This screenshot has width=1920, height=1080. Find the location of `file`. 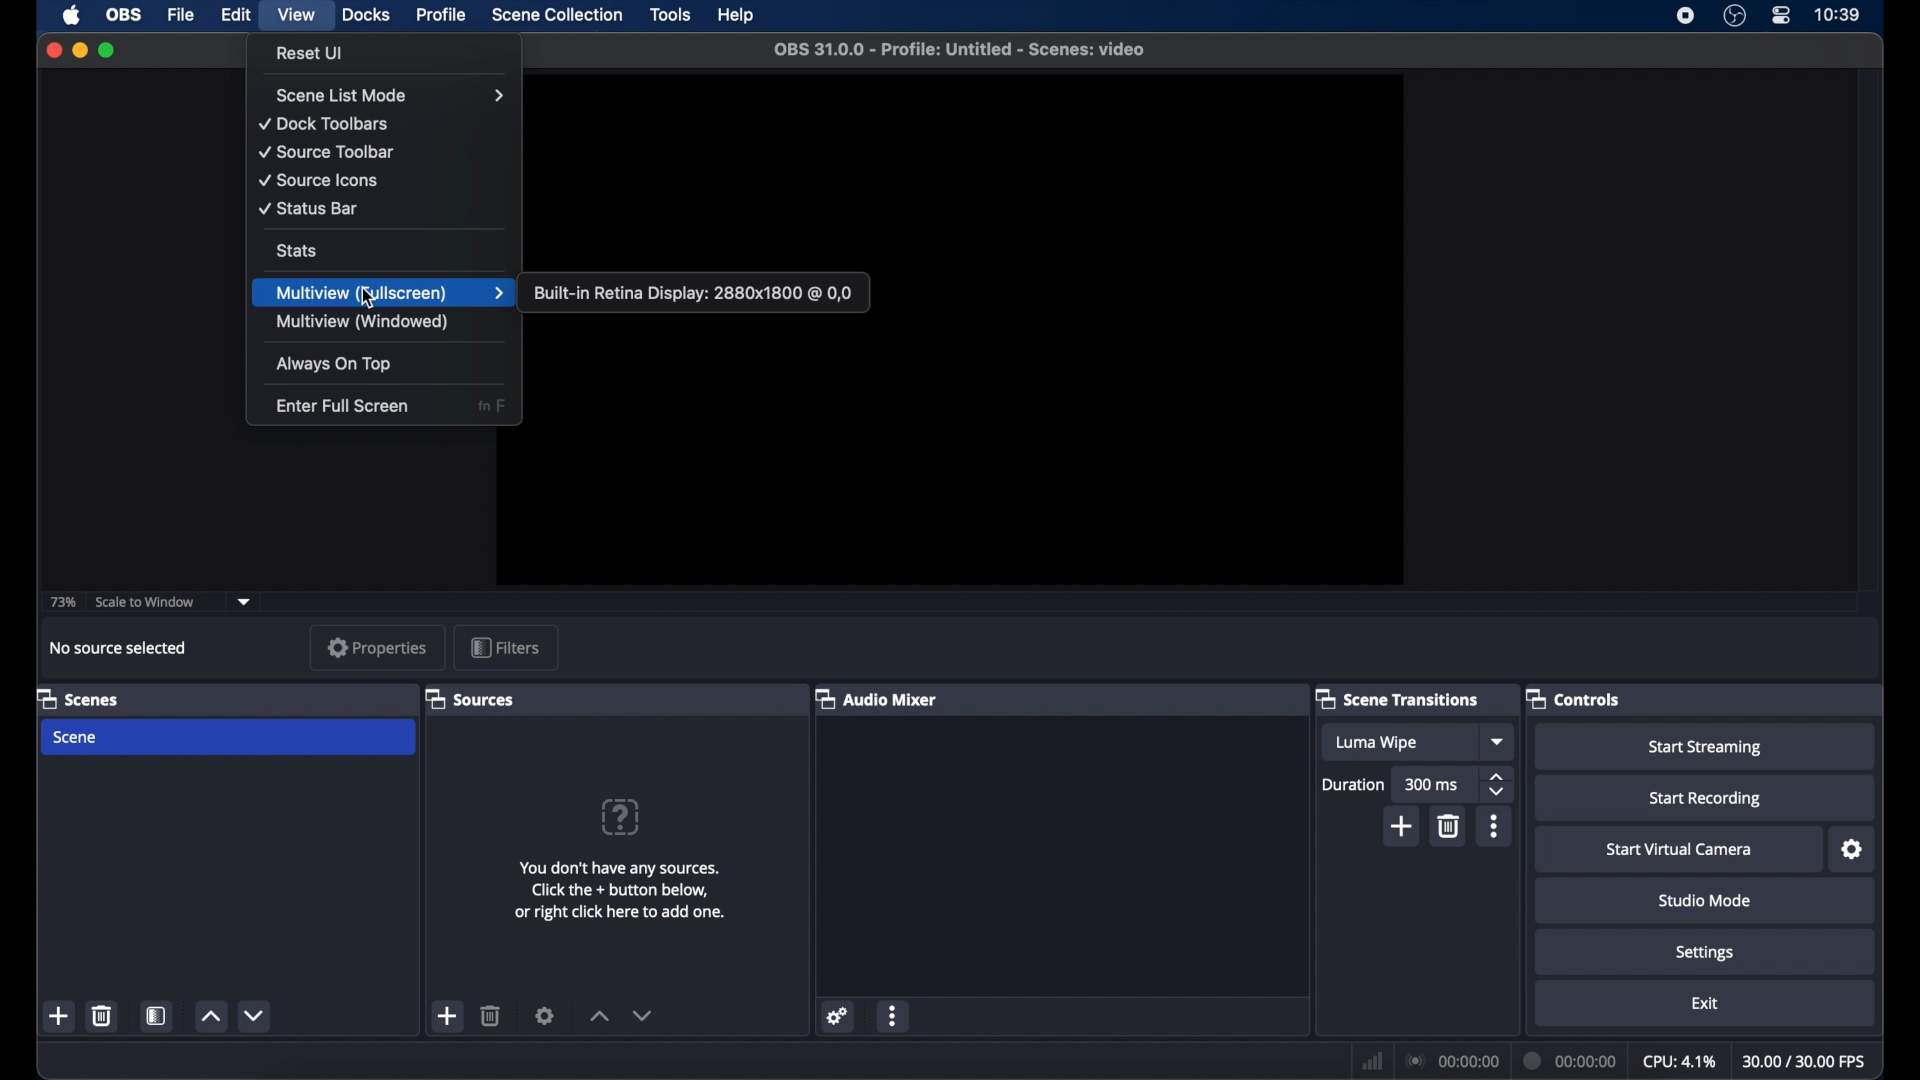

file is located at coordinates (181, 15).